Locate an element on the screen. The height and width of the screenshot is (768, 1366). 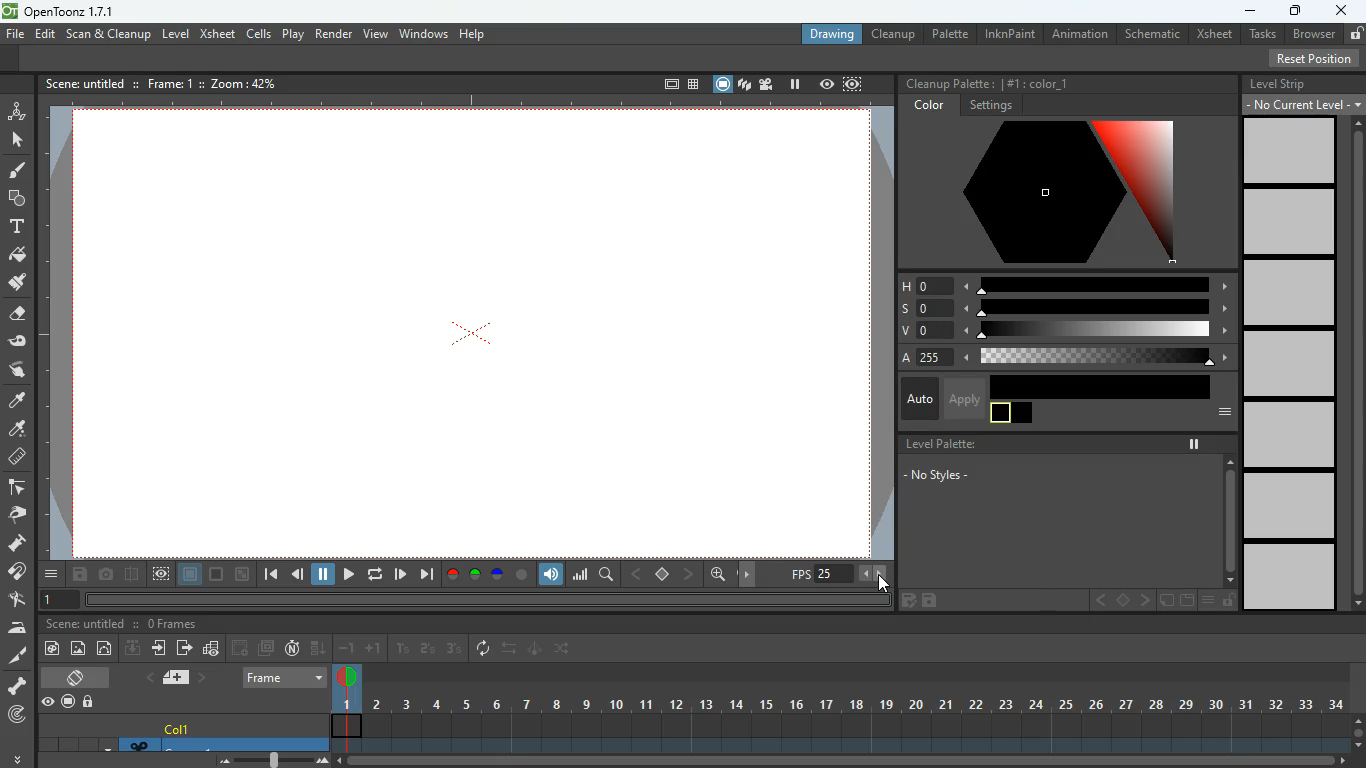
animation is located at coordinates (1083, 34).